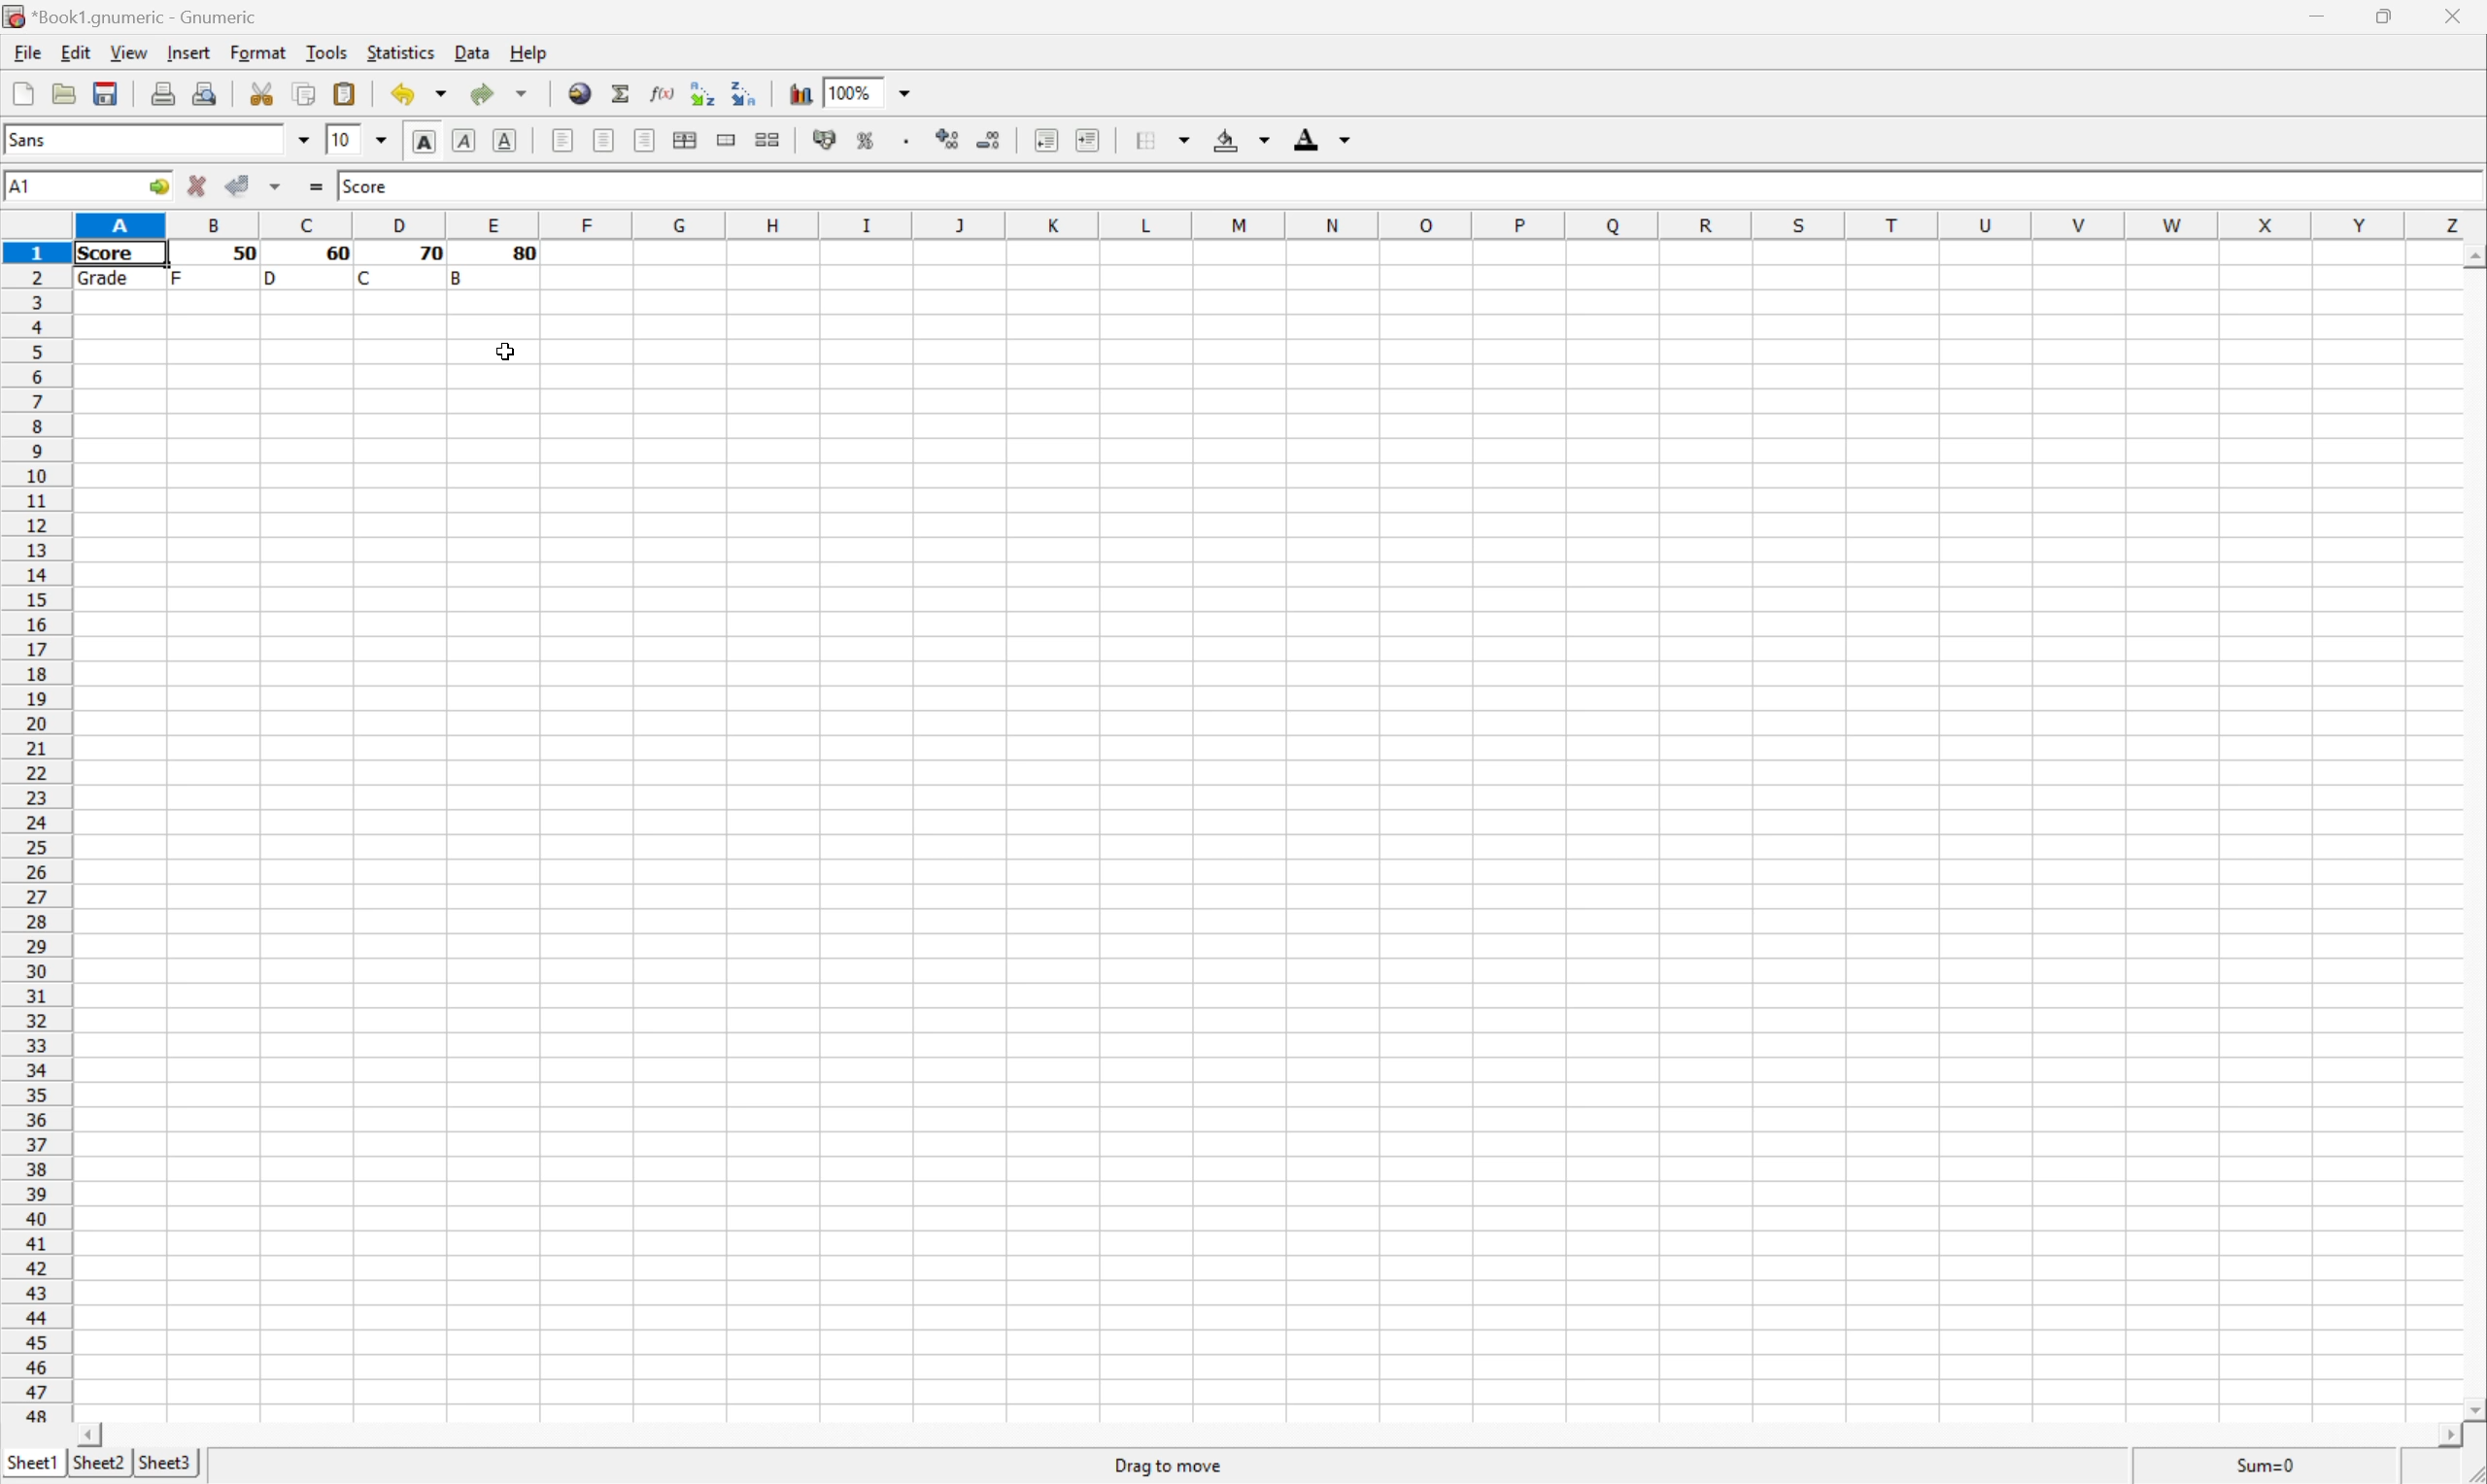  Describe the element at coordinates (109, 89) in the screenshot. I see `Save a workbook` at that location.